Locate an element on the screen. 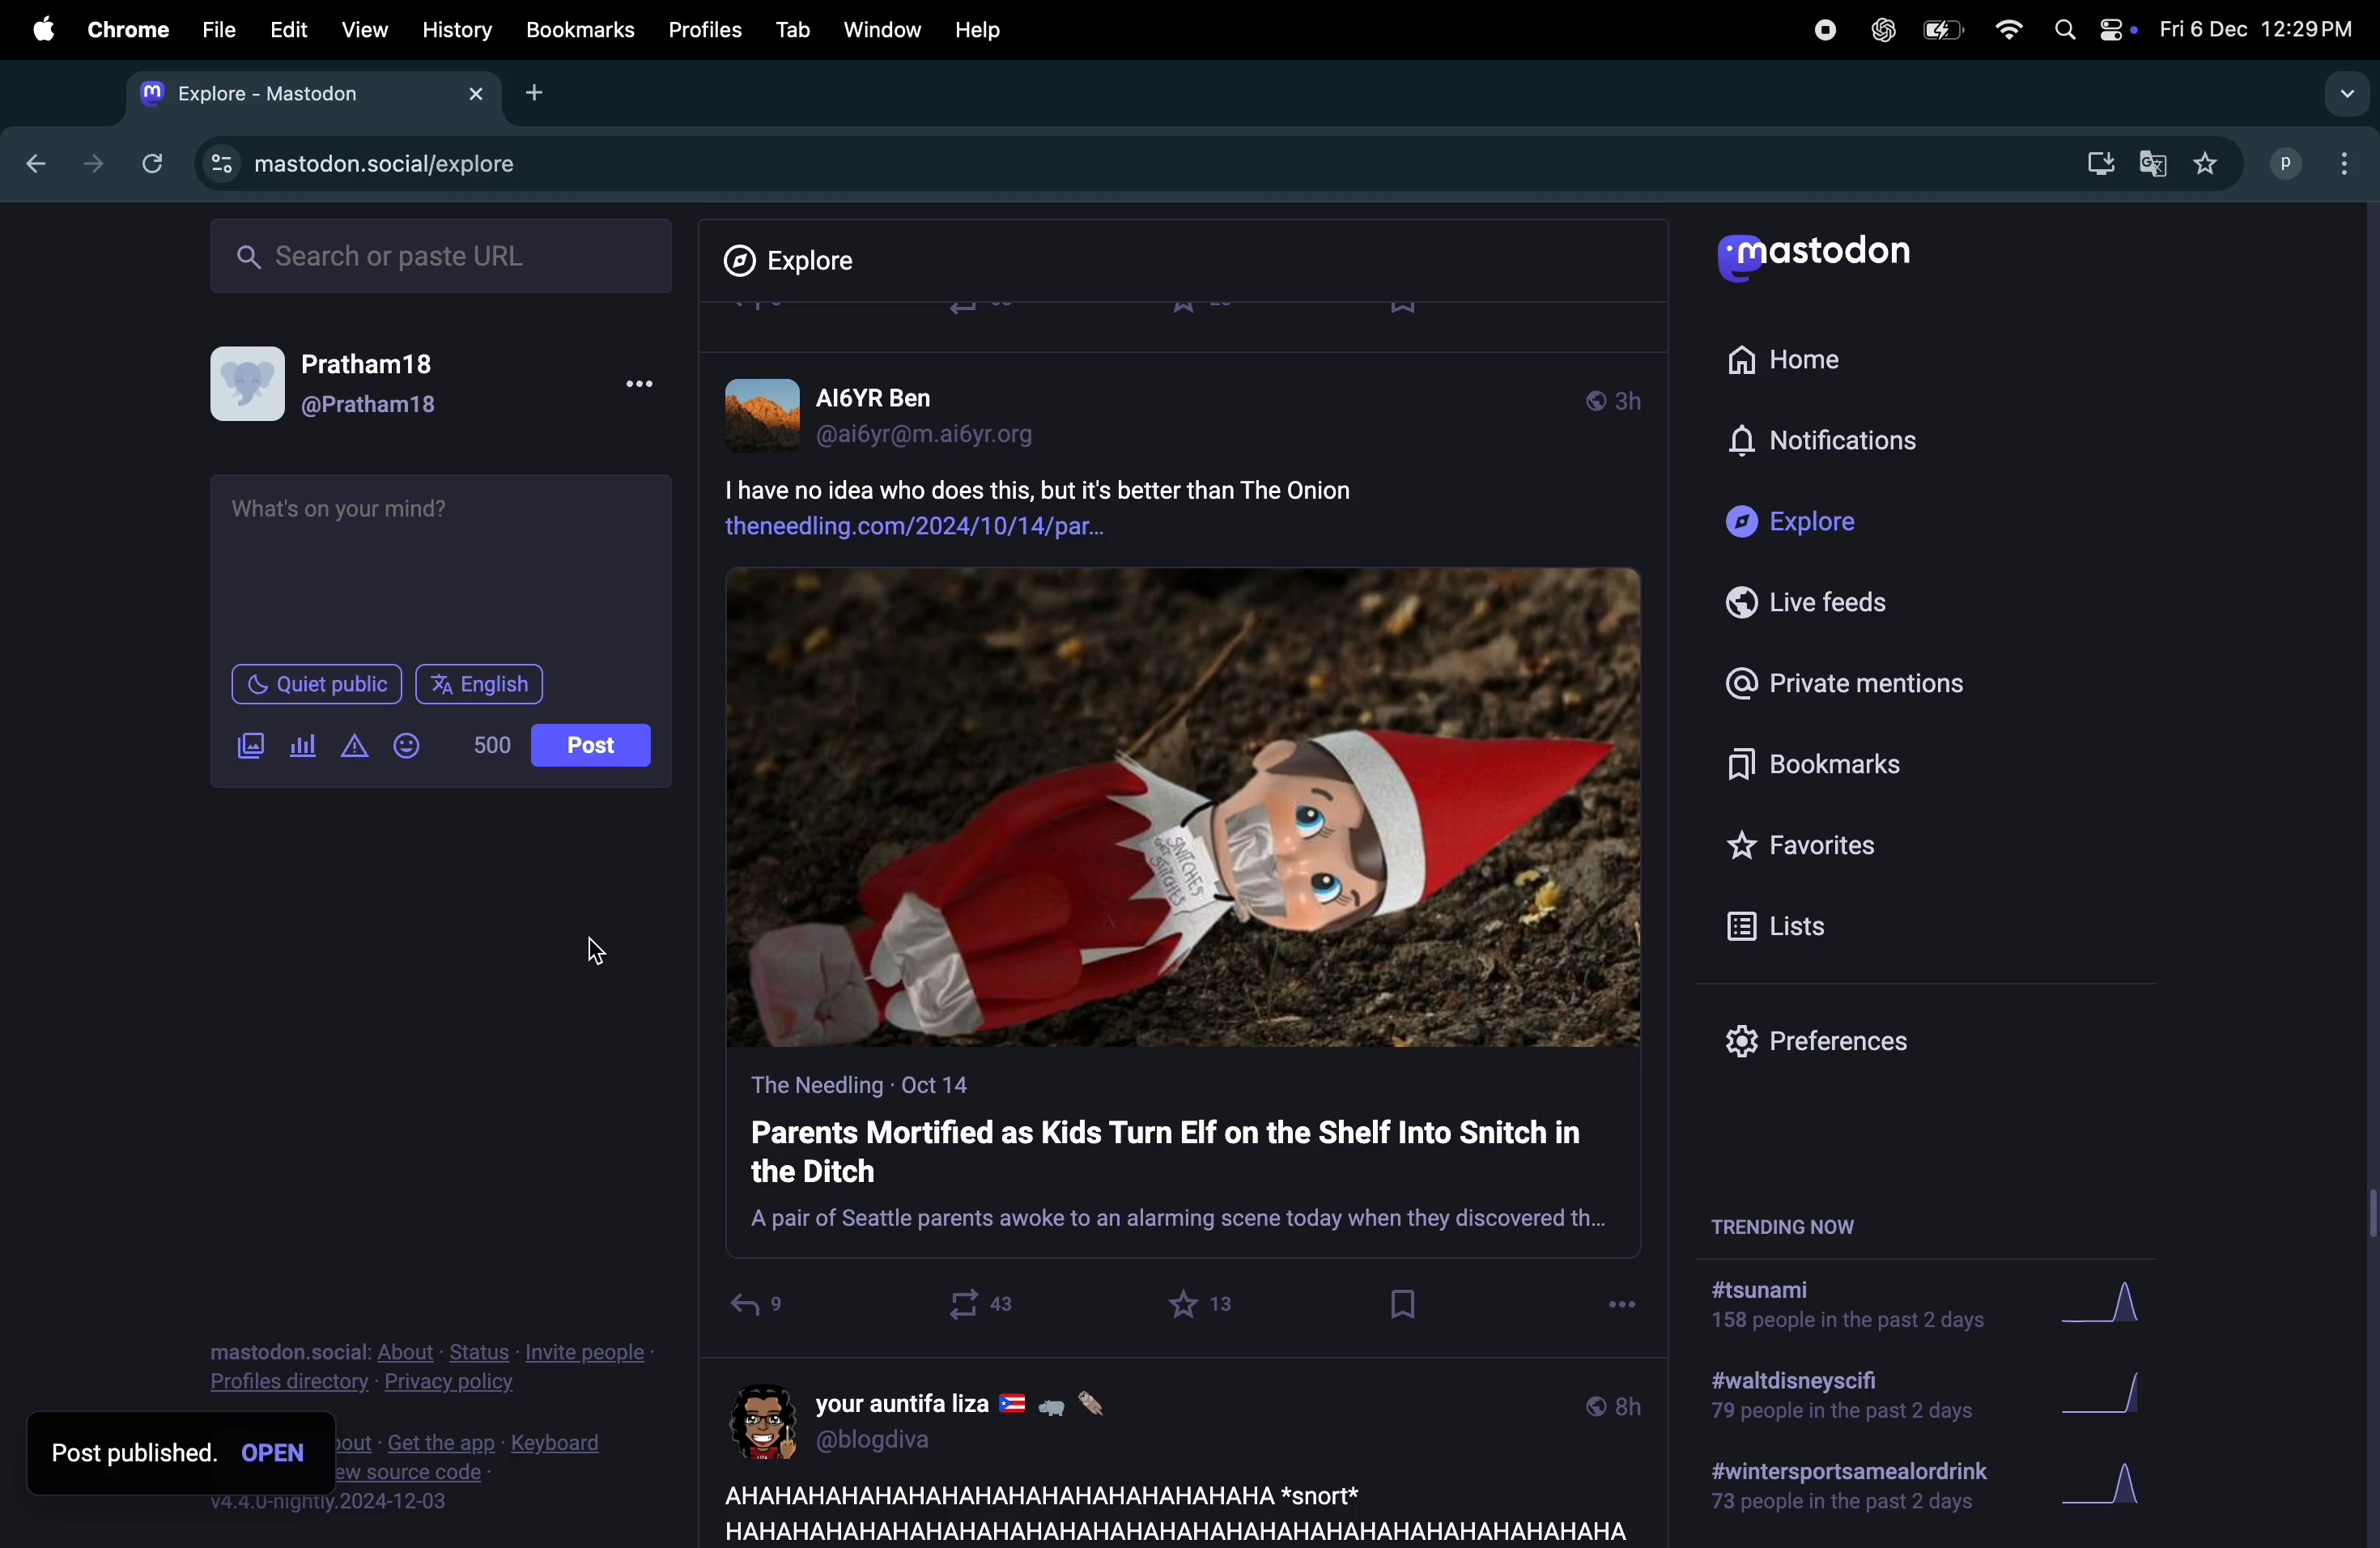 The image size is (2380, 1548). post published is located at coordinates (133, 1451).